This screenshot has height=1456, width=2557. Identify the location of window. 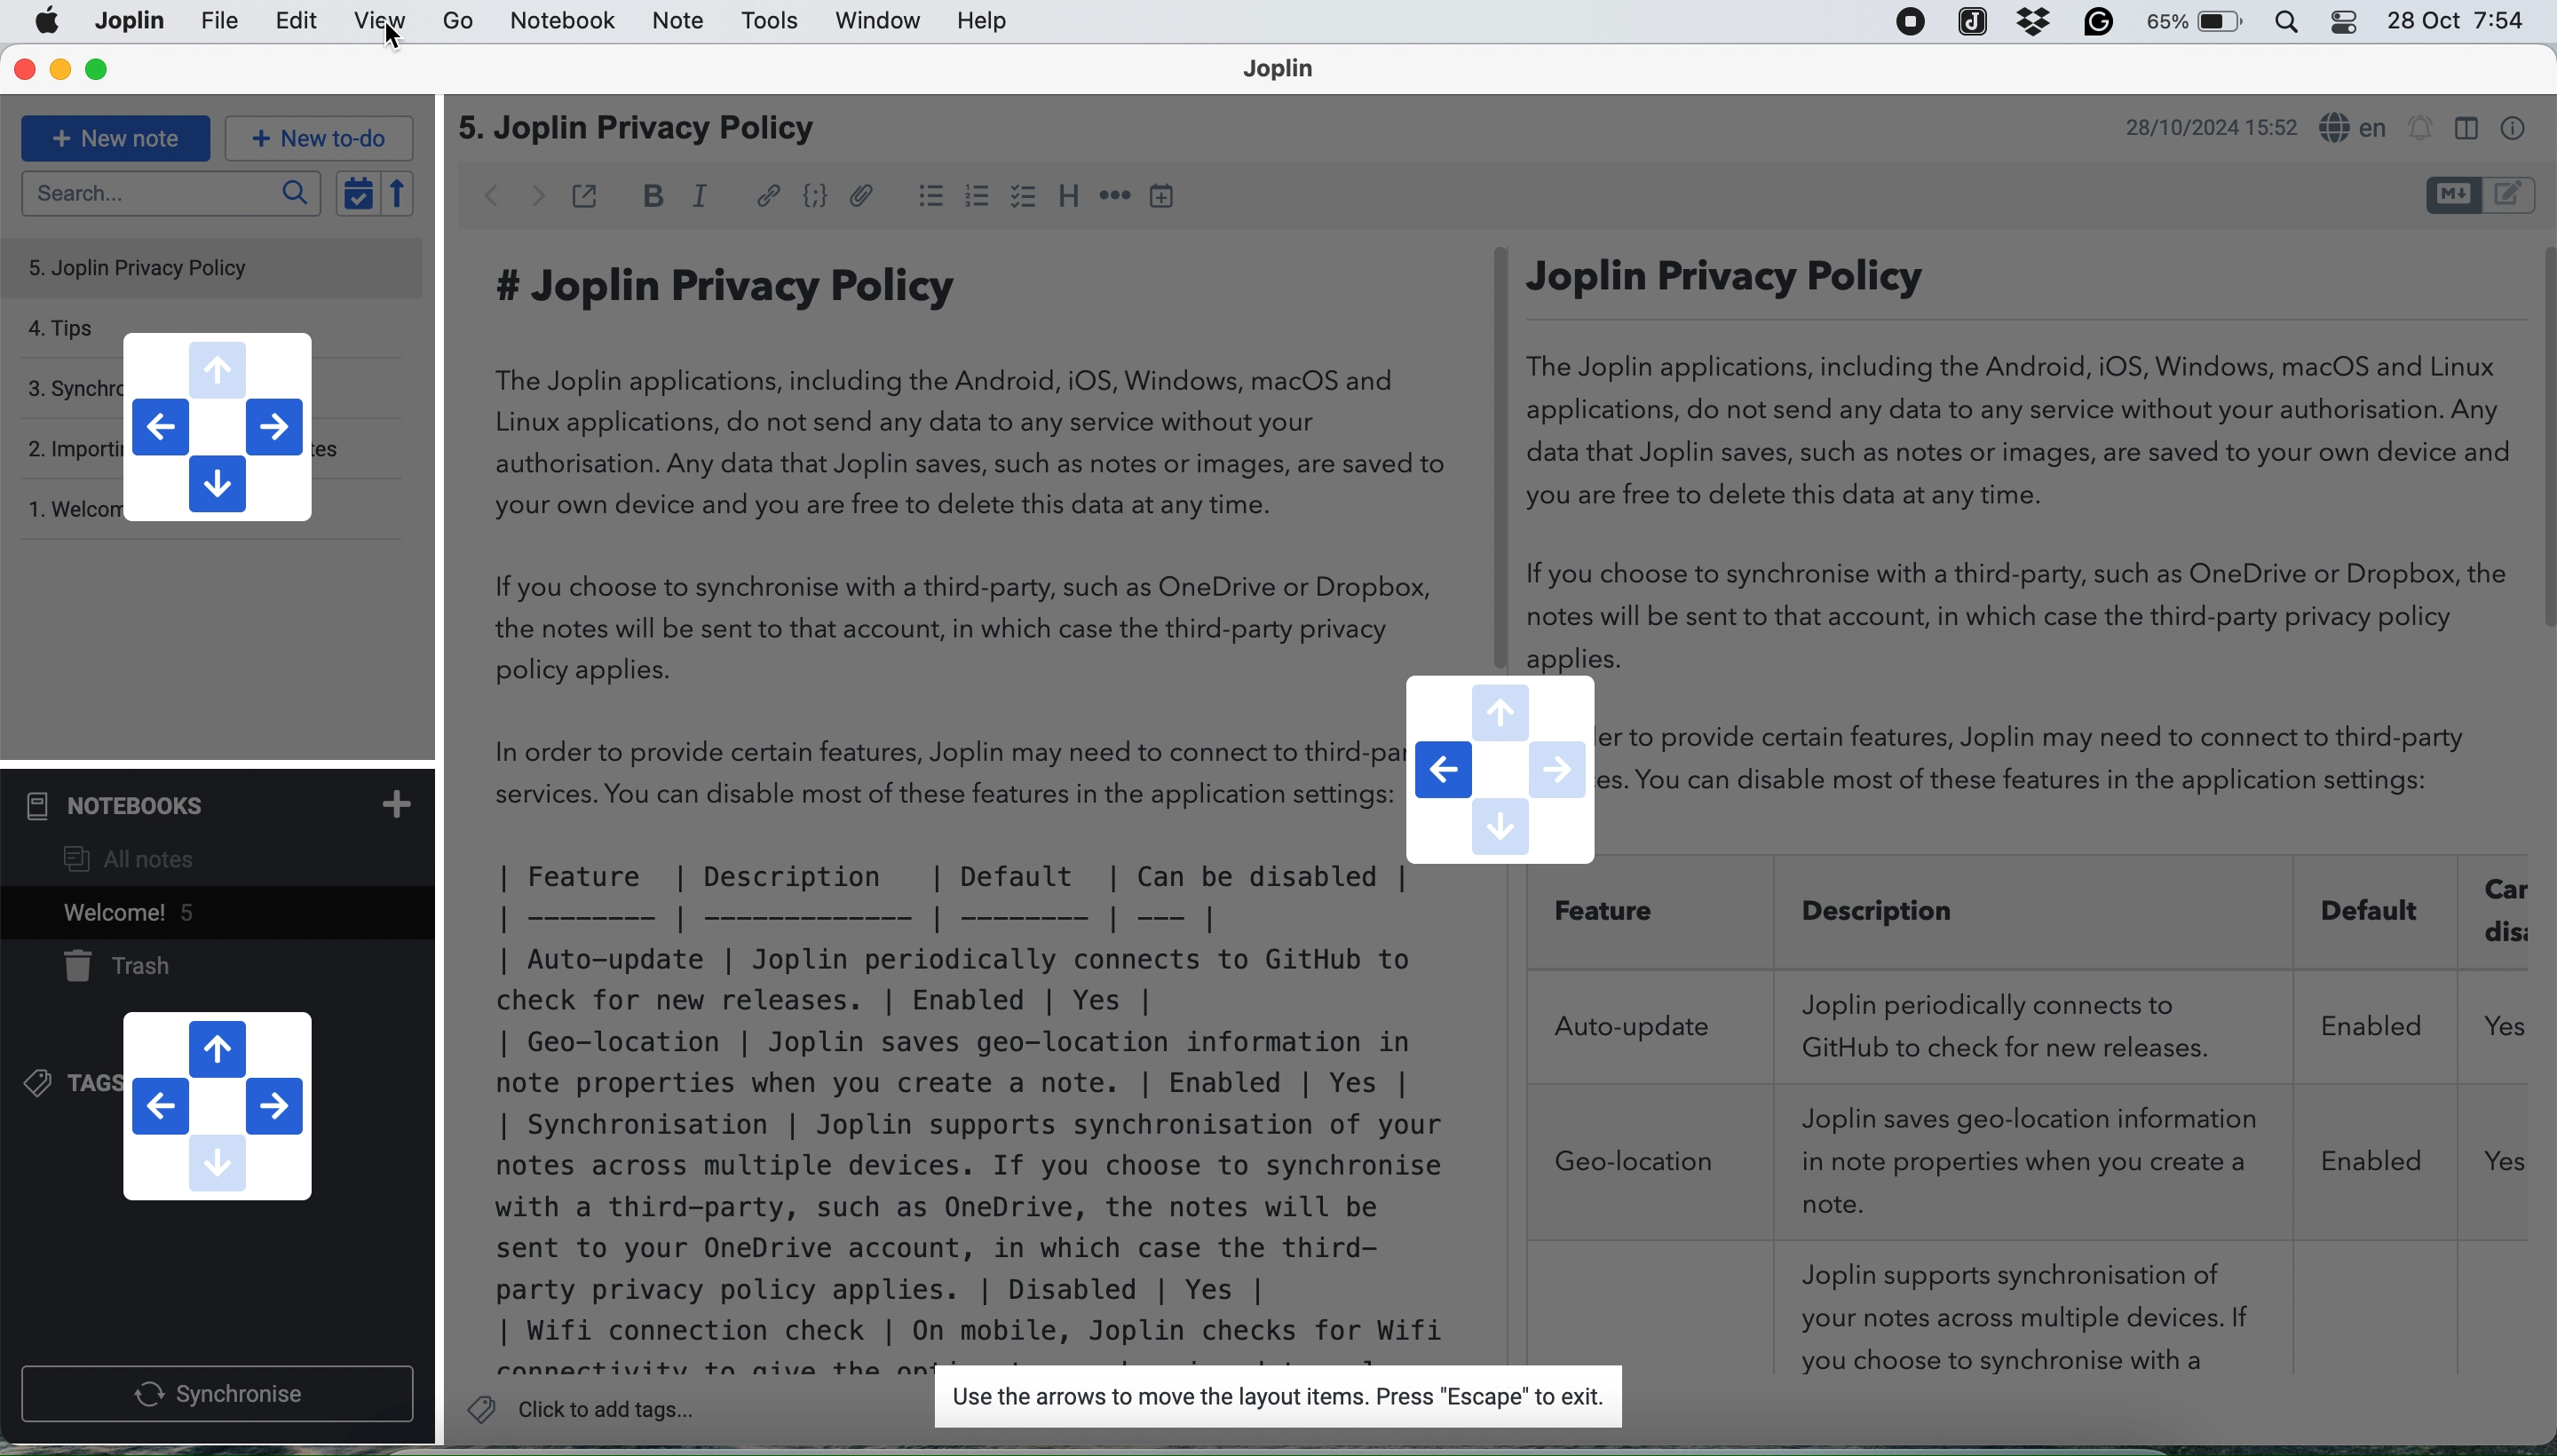
(872, 23).